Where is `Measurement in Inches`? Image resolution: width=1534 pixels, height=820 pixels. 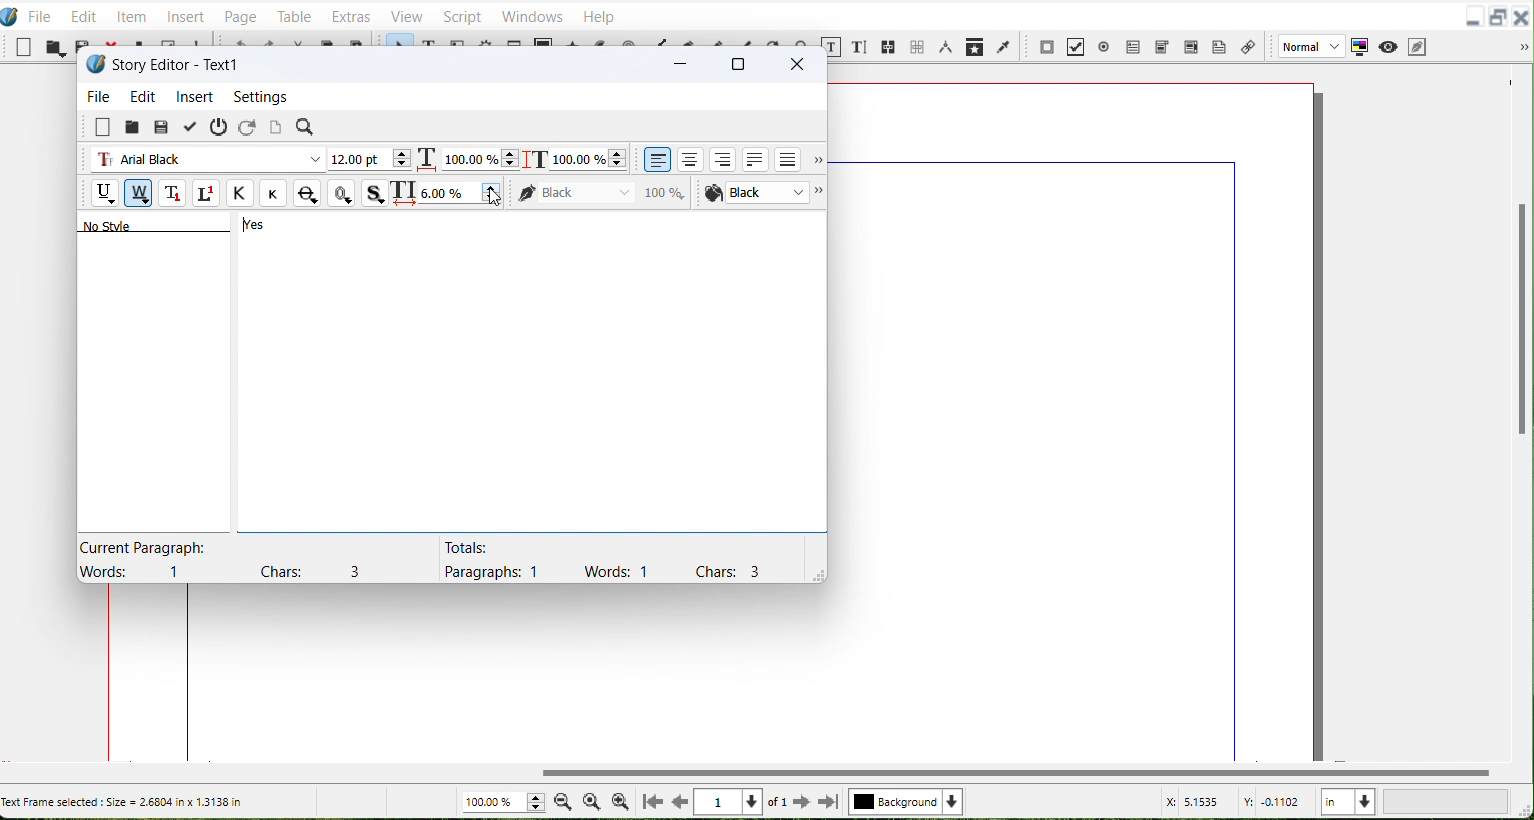
Measurement in Inches is located at coordinates (1348, 800).